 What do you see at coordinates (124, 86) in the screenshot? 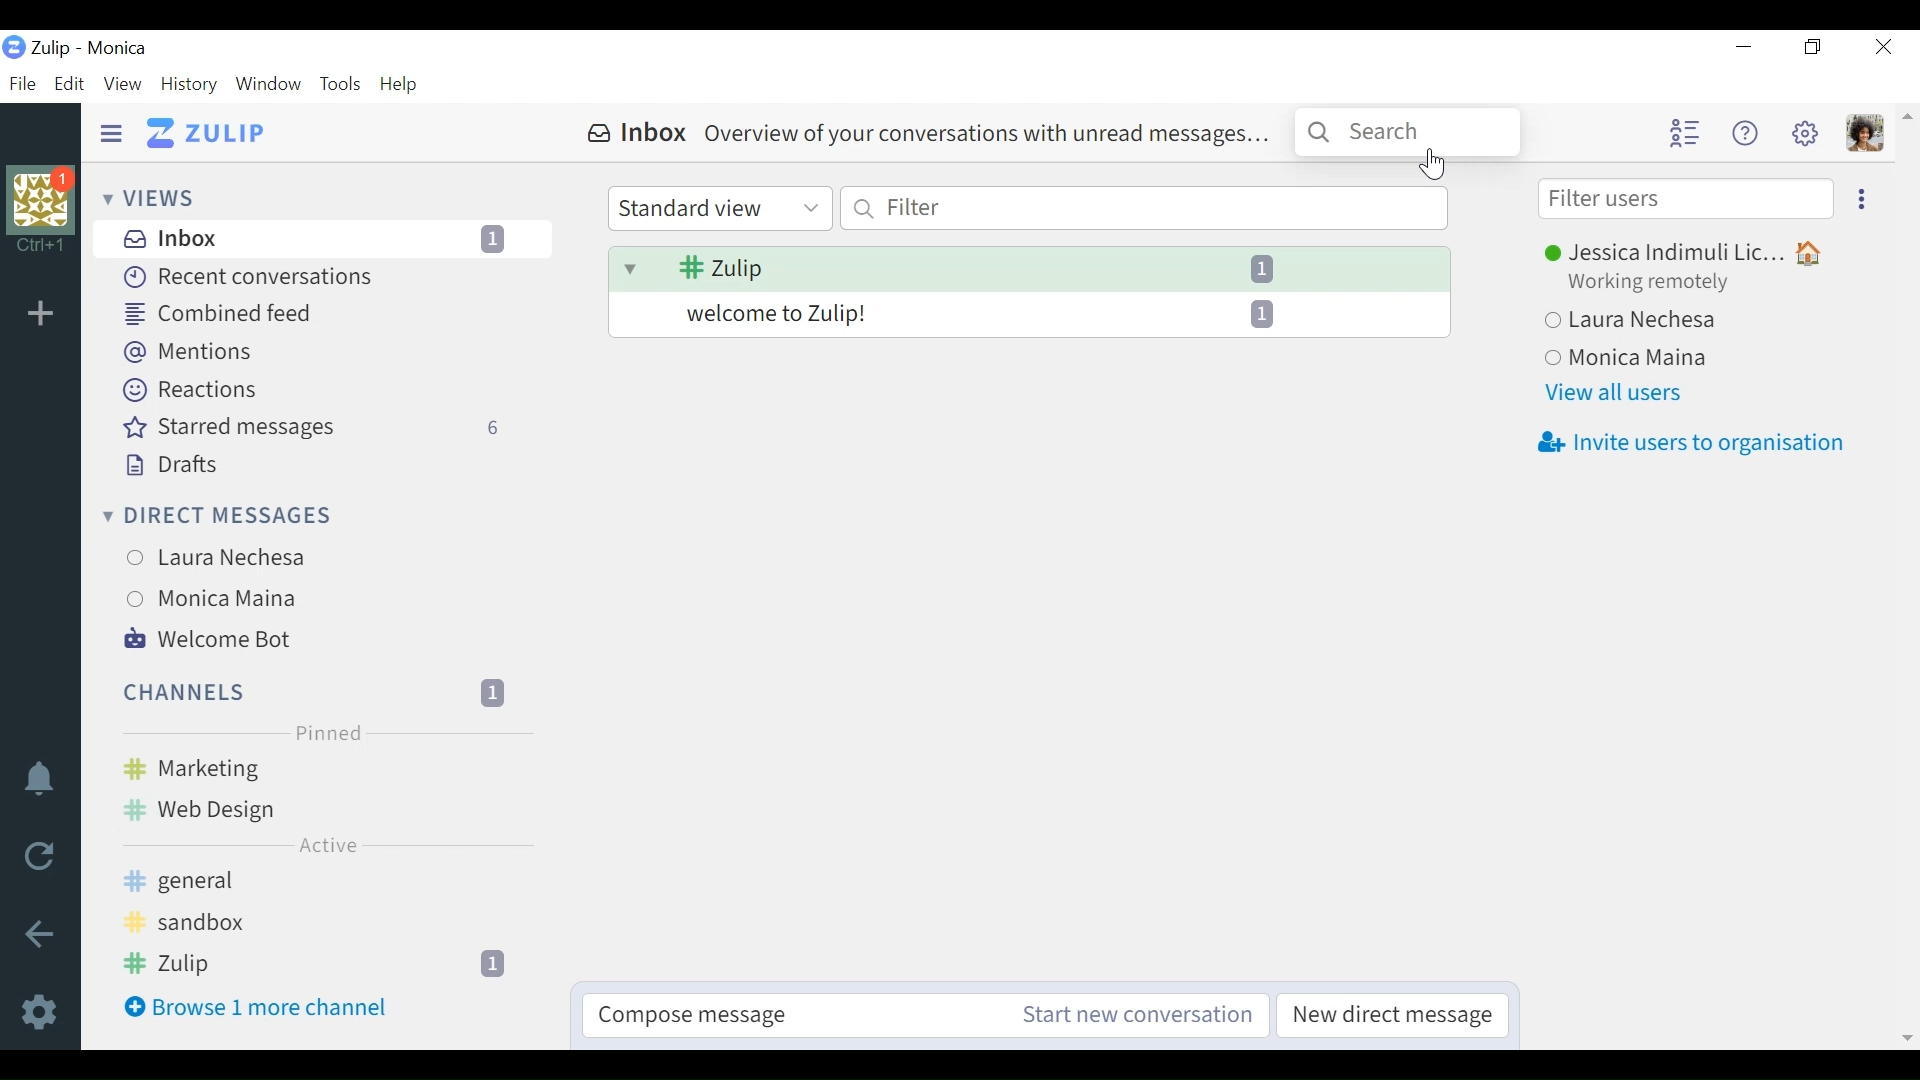
I see `View` at bounding box center [124, 86].